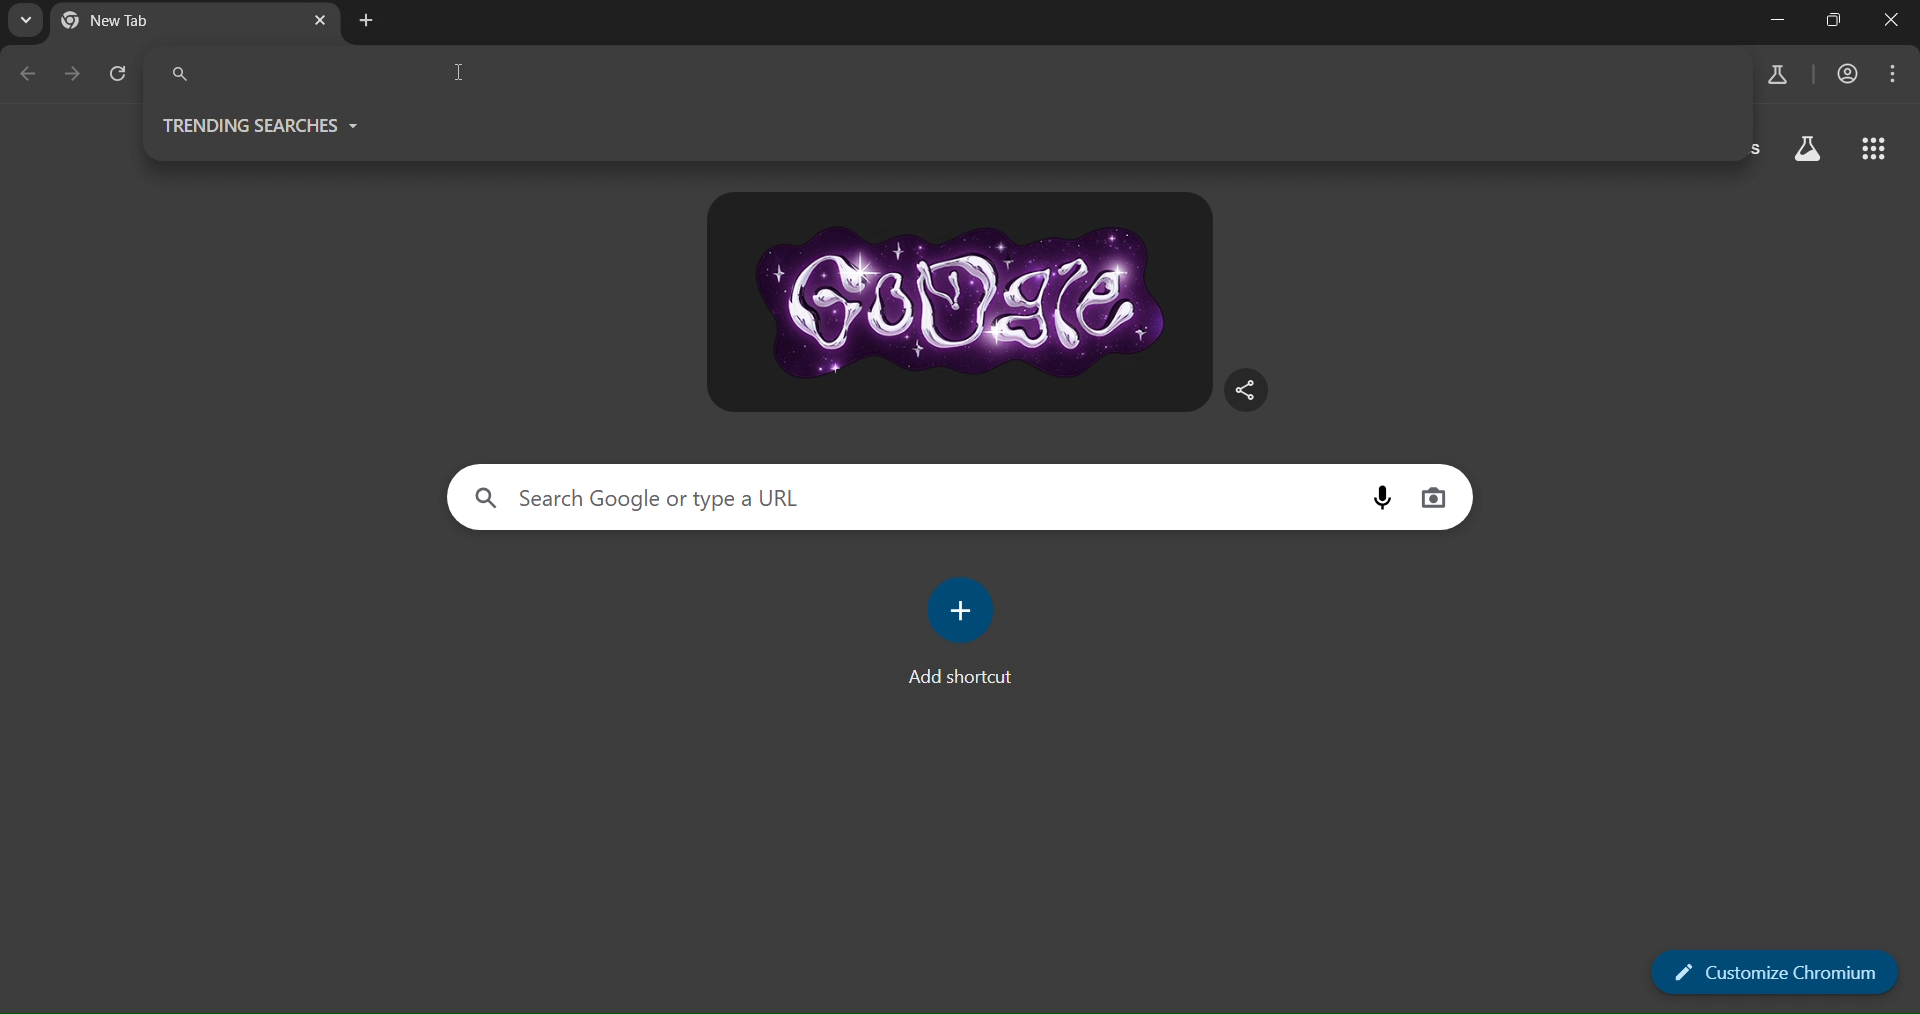 The height and width of the screenshot is (1014, 1920). I want to click on go forward one page, so click(76, 77).